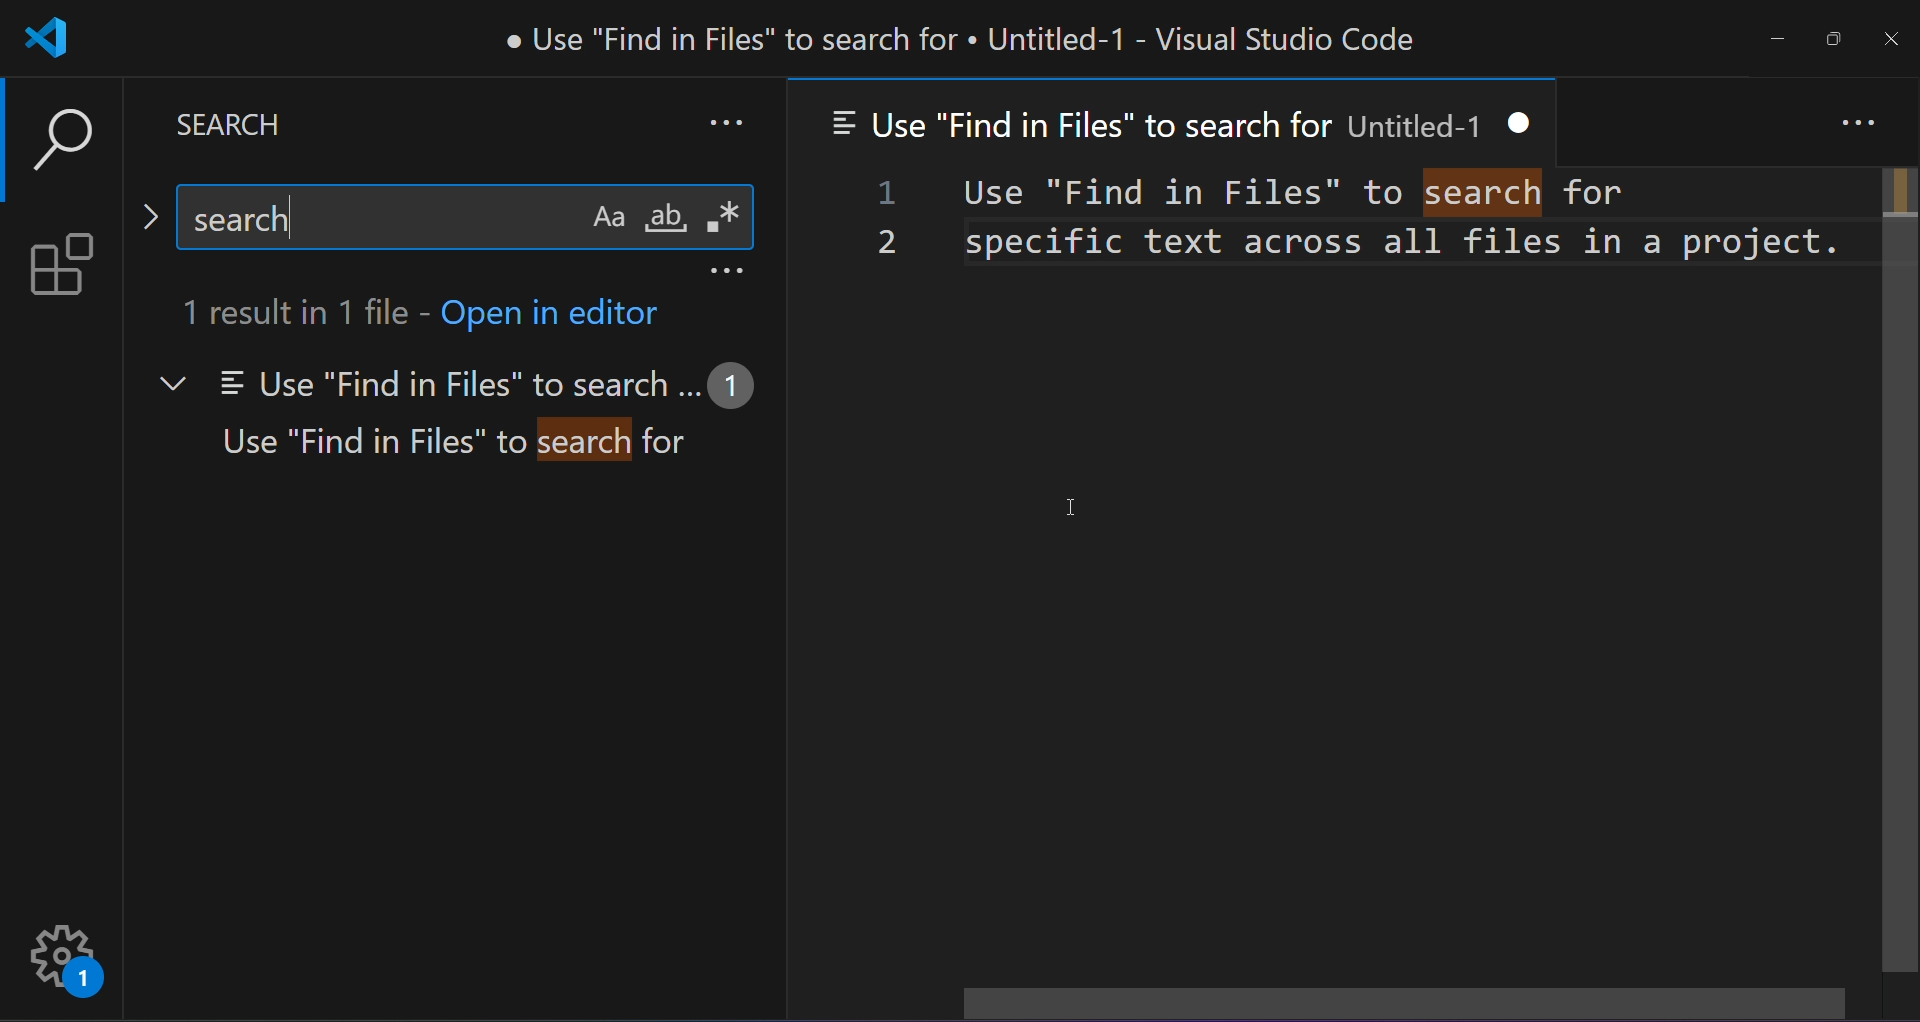 This screenshot has width=1920, height=1022. I want to click on for, so click(1595, 189).